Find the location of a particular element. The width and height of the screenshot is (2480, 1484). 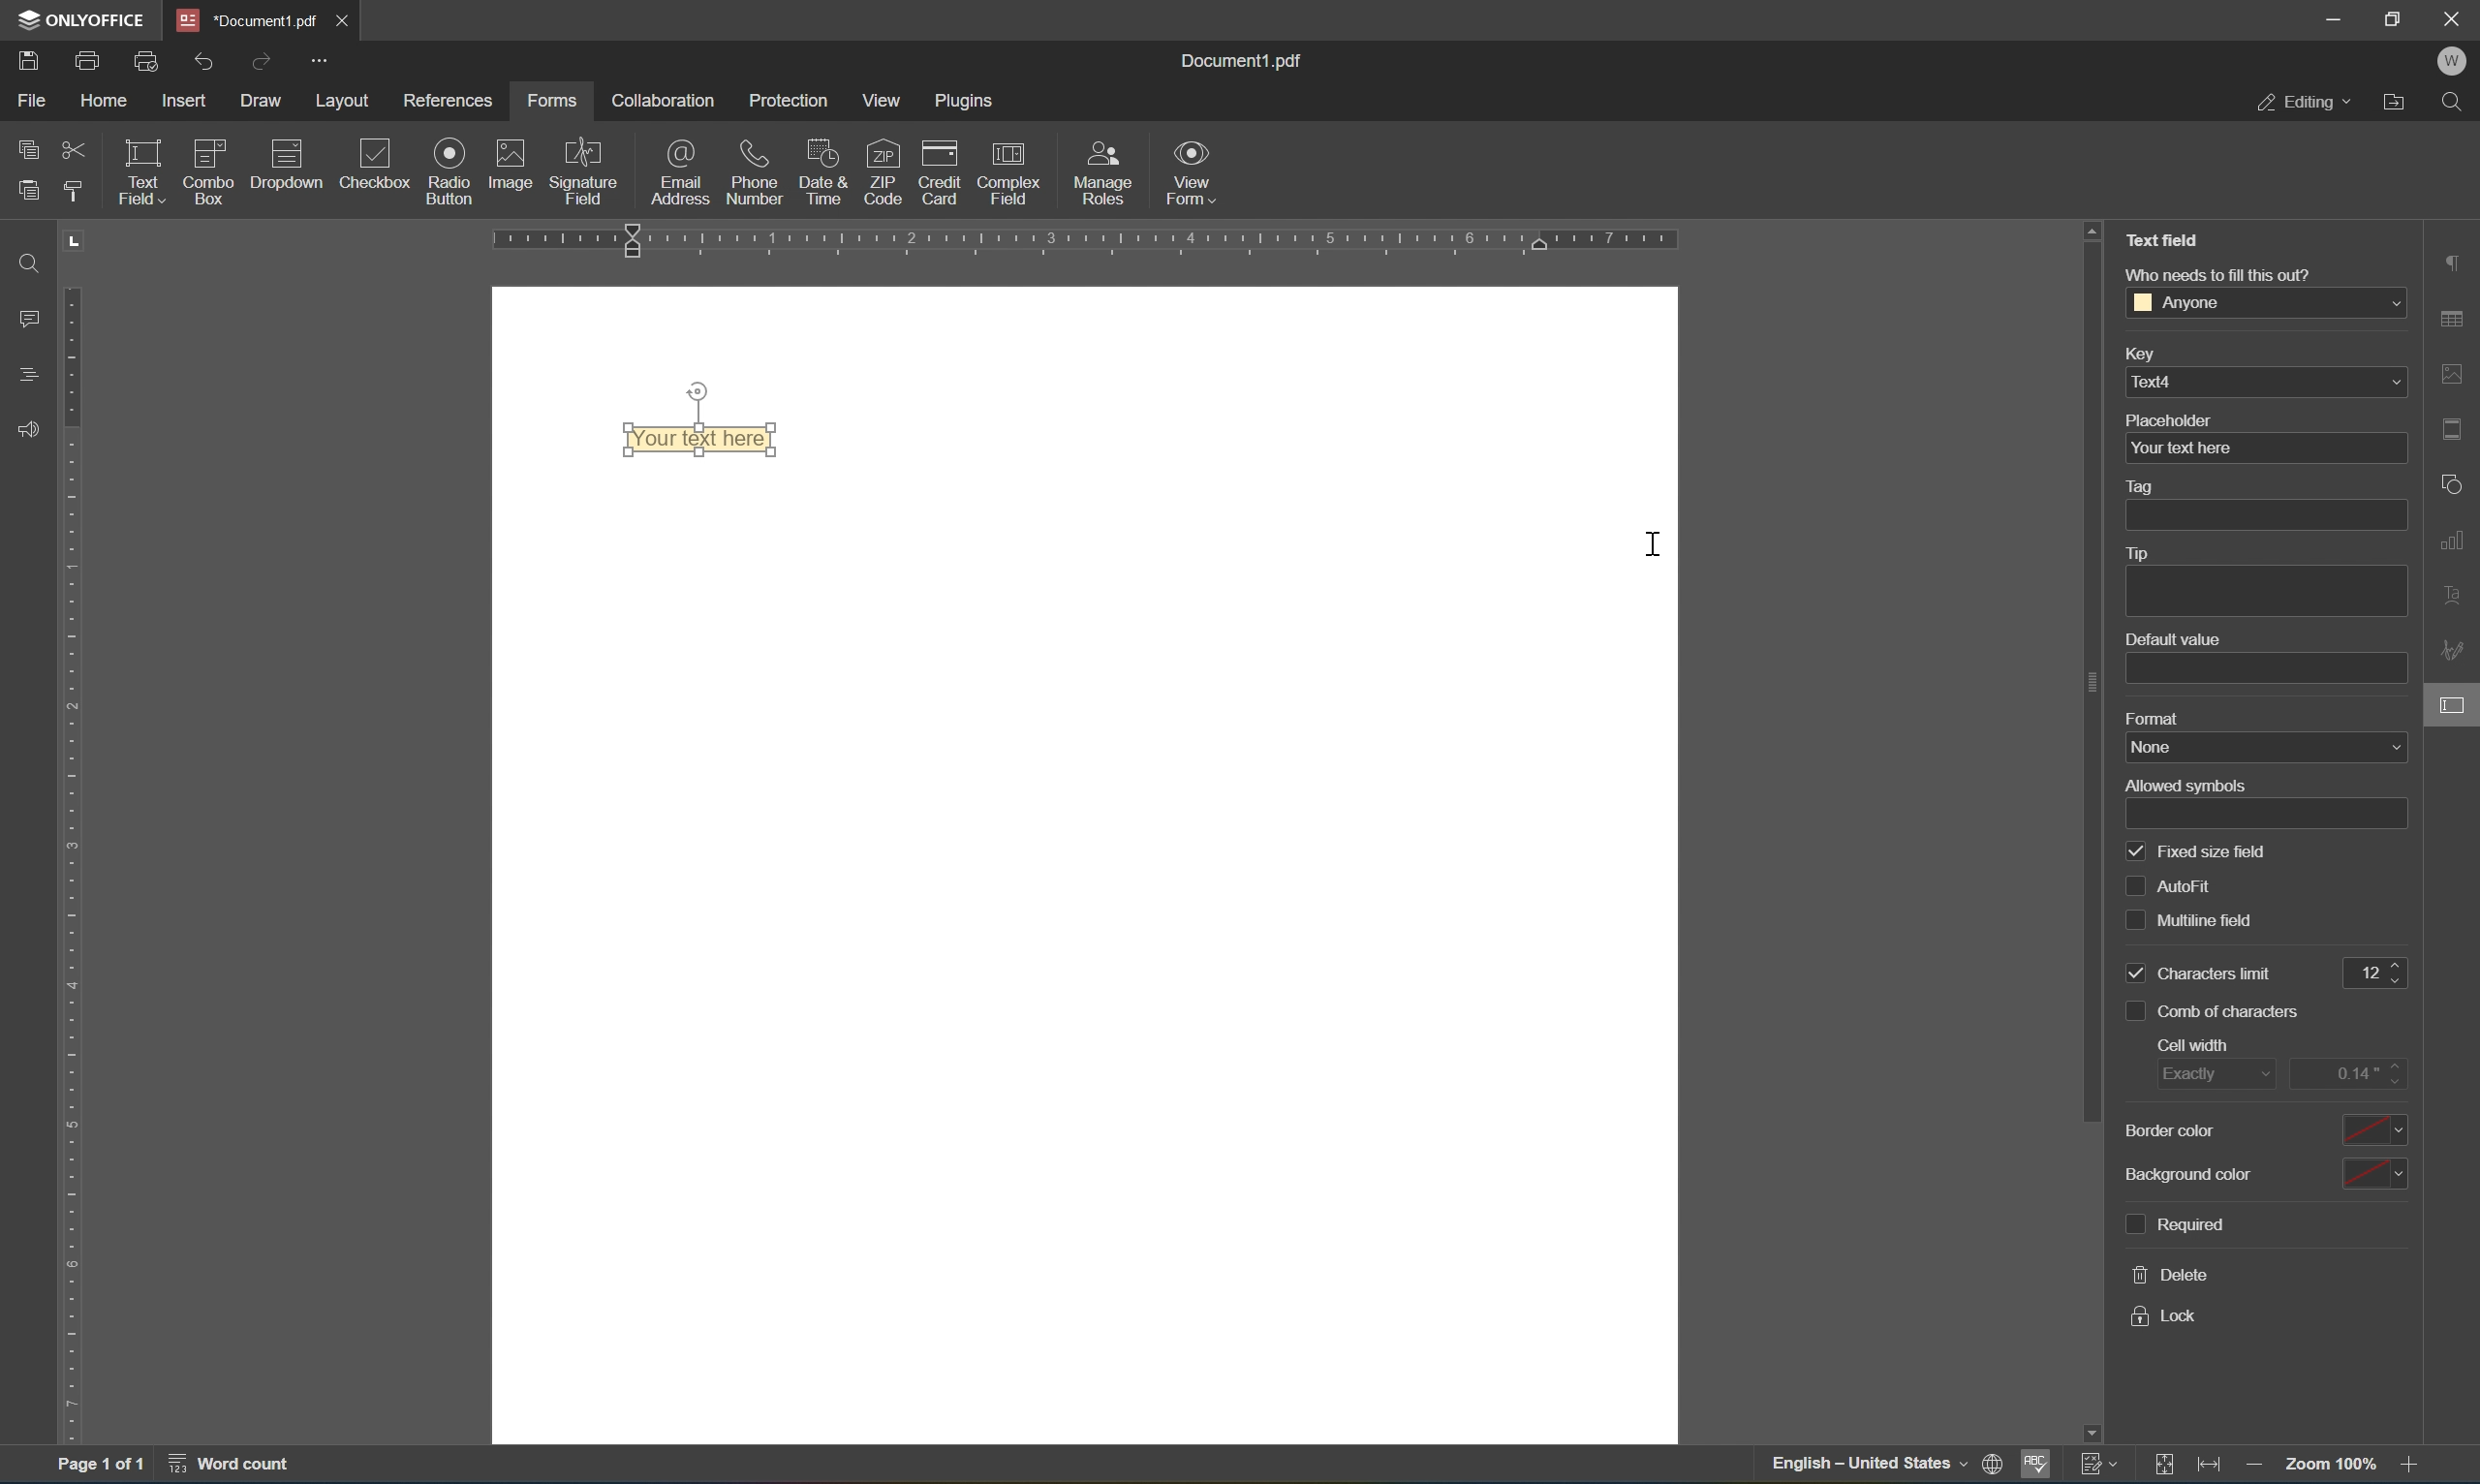

your text here is located at coordinates (2265, 448).